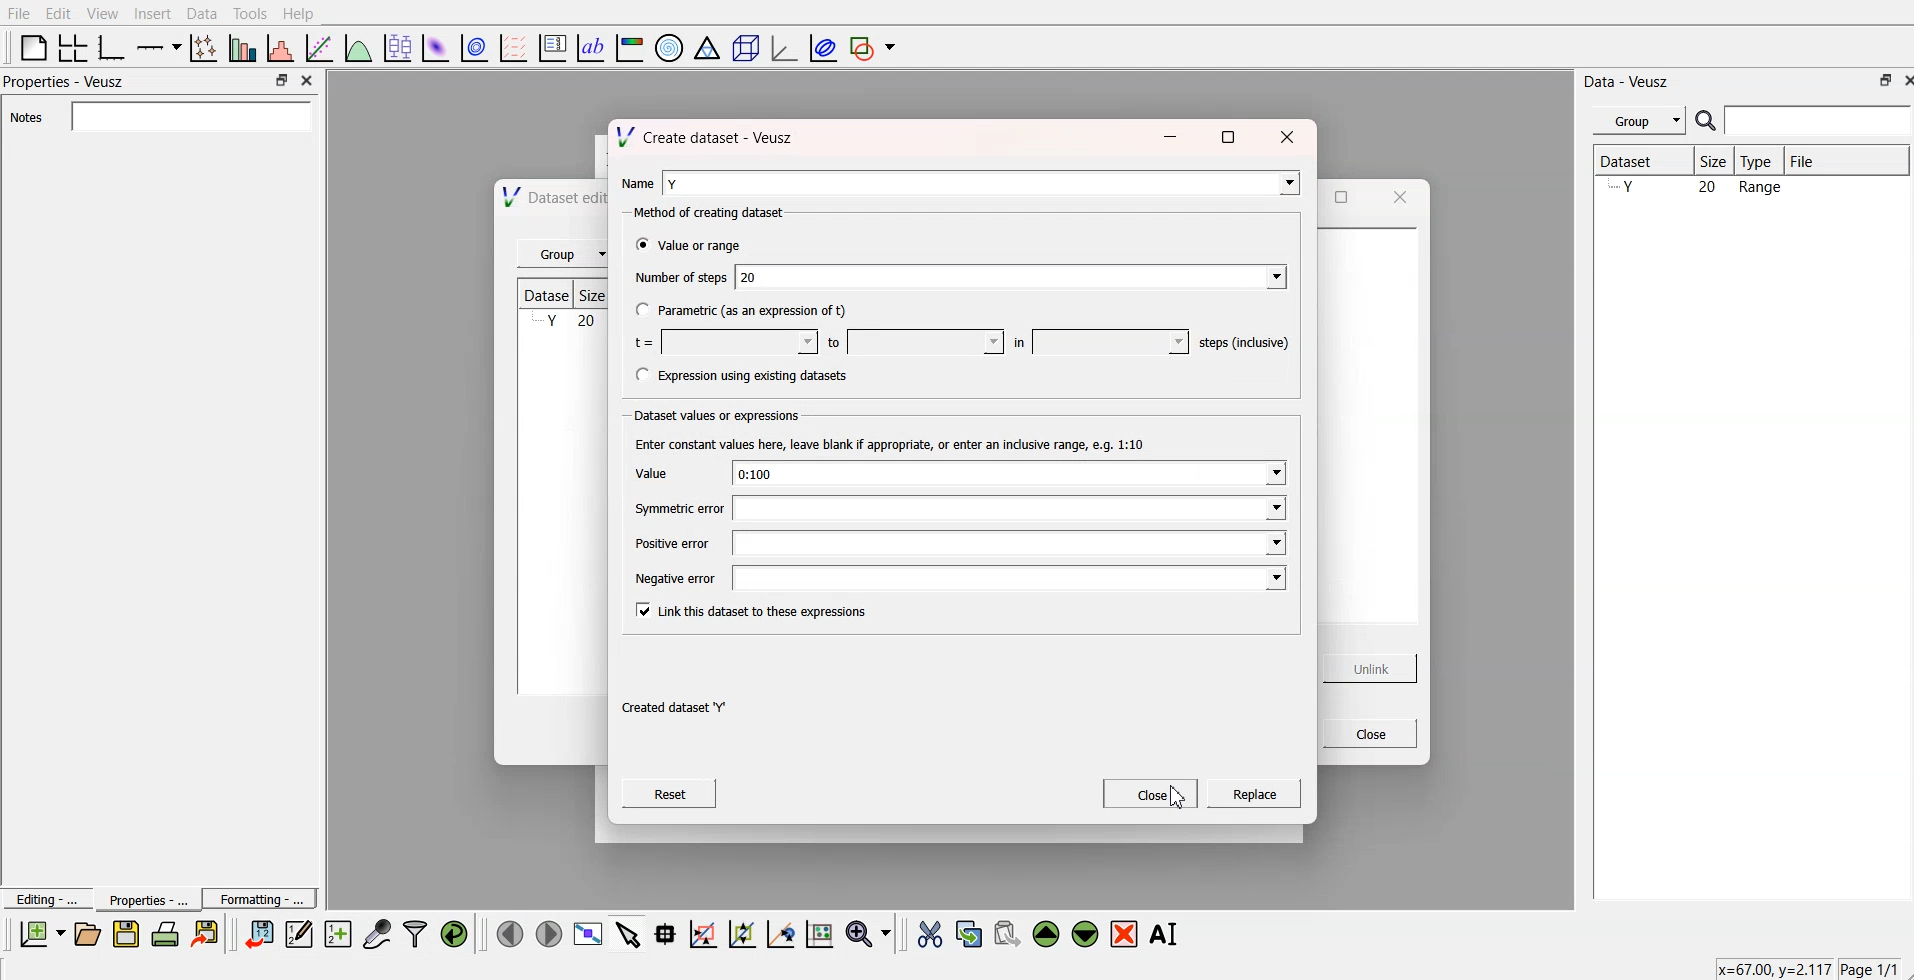 This screenshot has width=1914, height=980. Describe the element at coordinates (1011, 579) in the screenshot. I see `field` at that location.